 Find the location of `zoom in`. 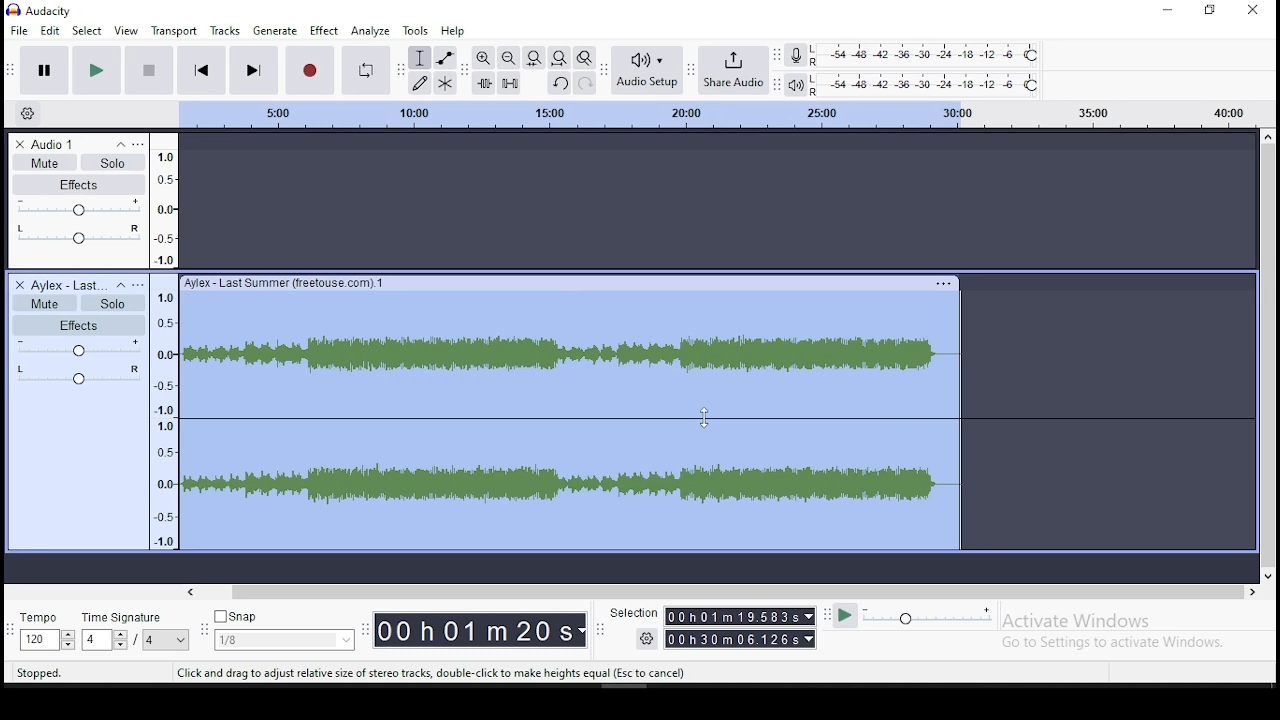

zoom in is located at coordinates (483, 57).